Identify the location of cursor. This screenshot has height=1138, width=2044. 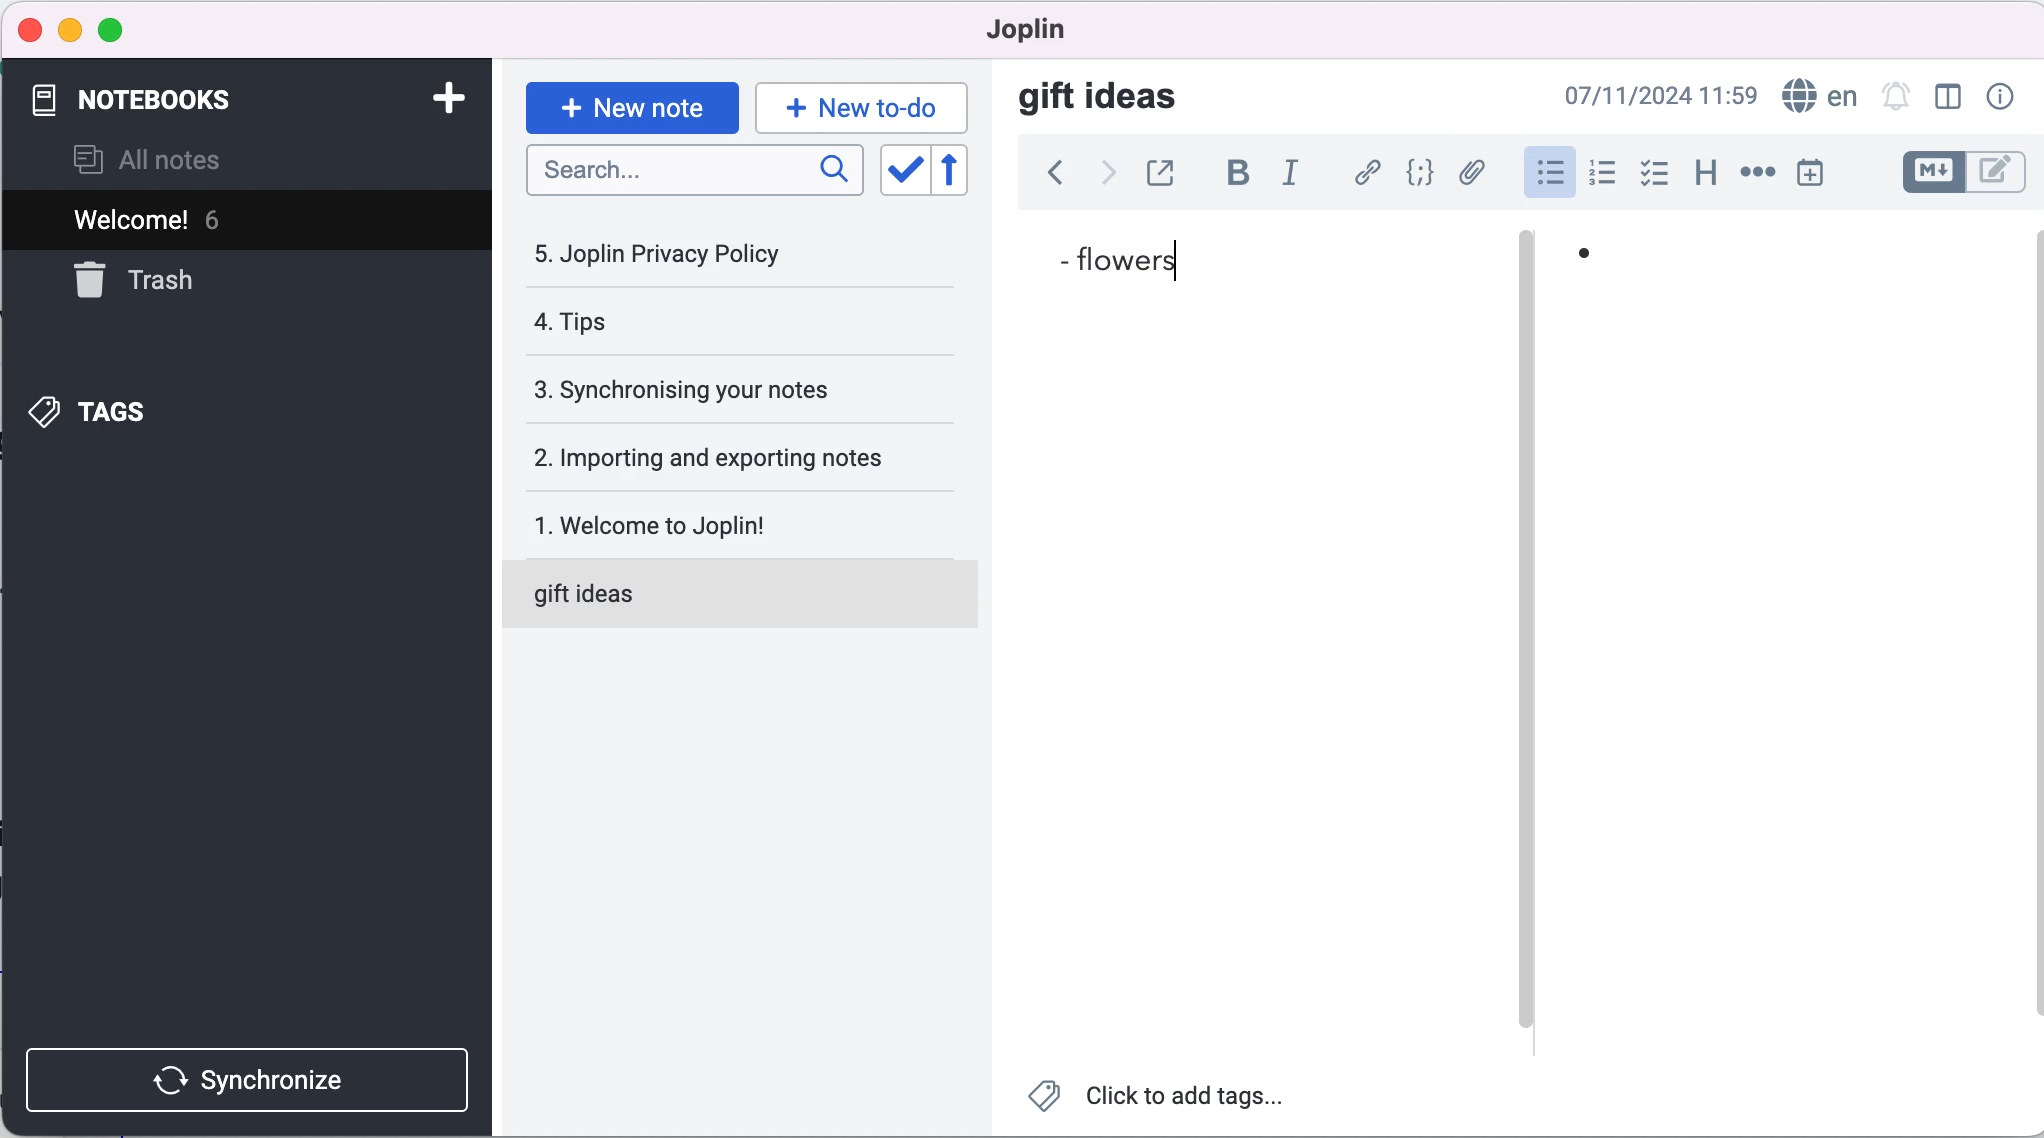
(1189, 256).